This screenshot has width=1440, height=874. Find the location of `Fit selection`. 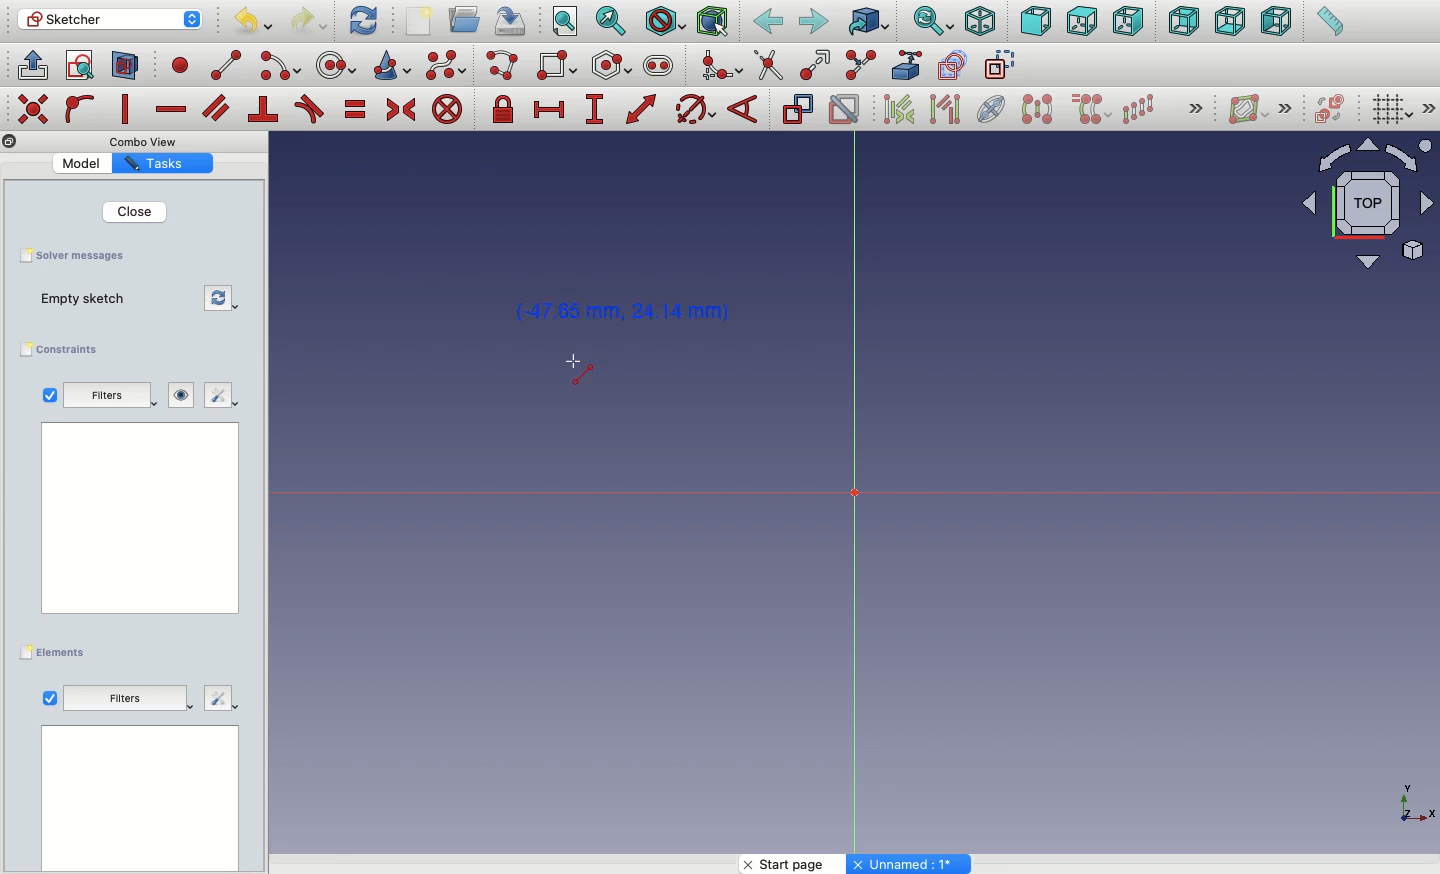

Fit selection is located at coordinates (613, 20).